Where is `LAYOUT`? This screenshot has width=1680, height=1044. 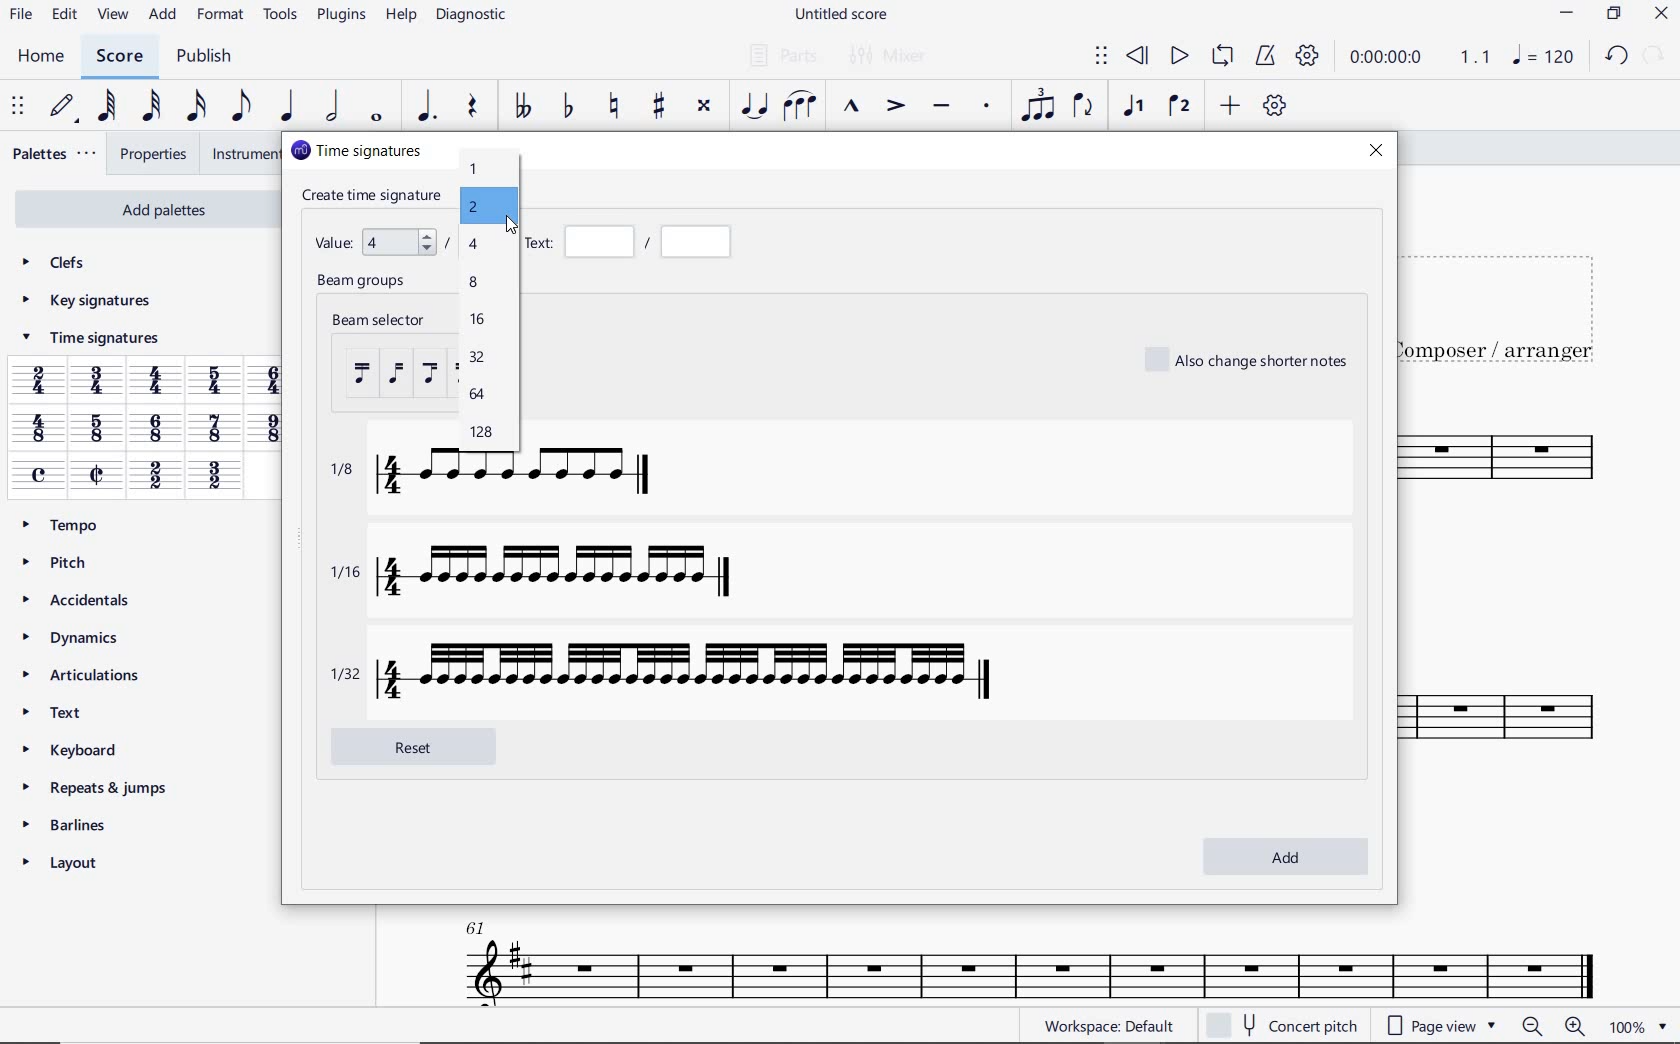 LAYOUT is located at coordinates (67, 862).